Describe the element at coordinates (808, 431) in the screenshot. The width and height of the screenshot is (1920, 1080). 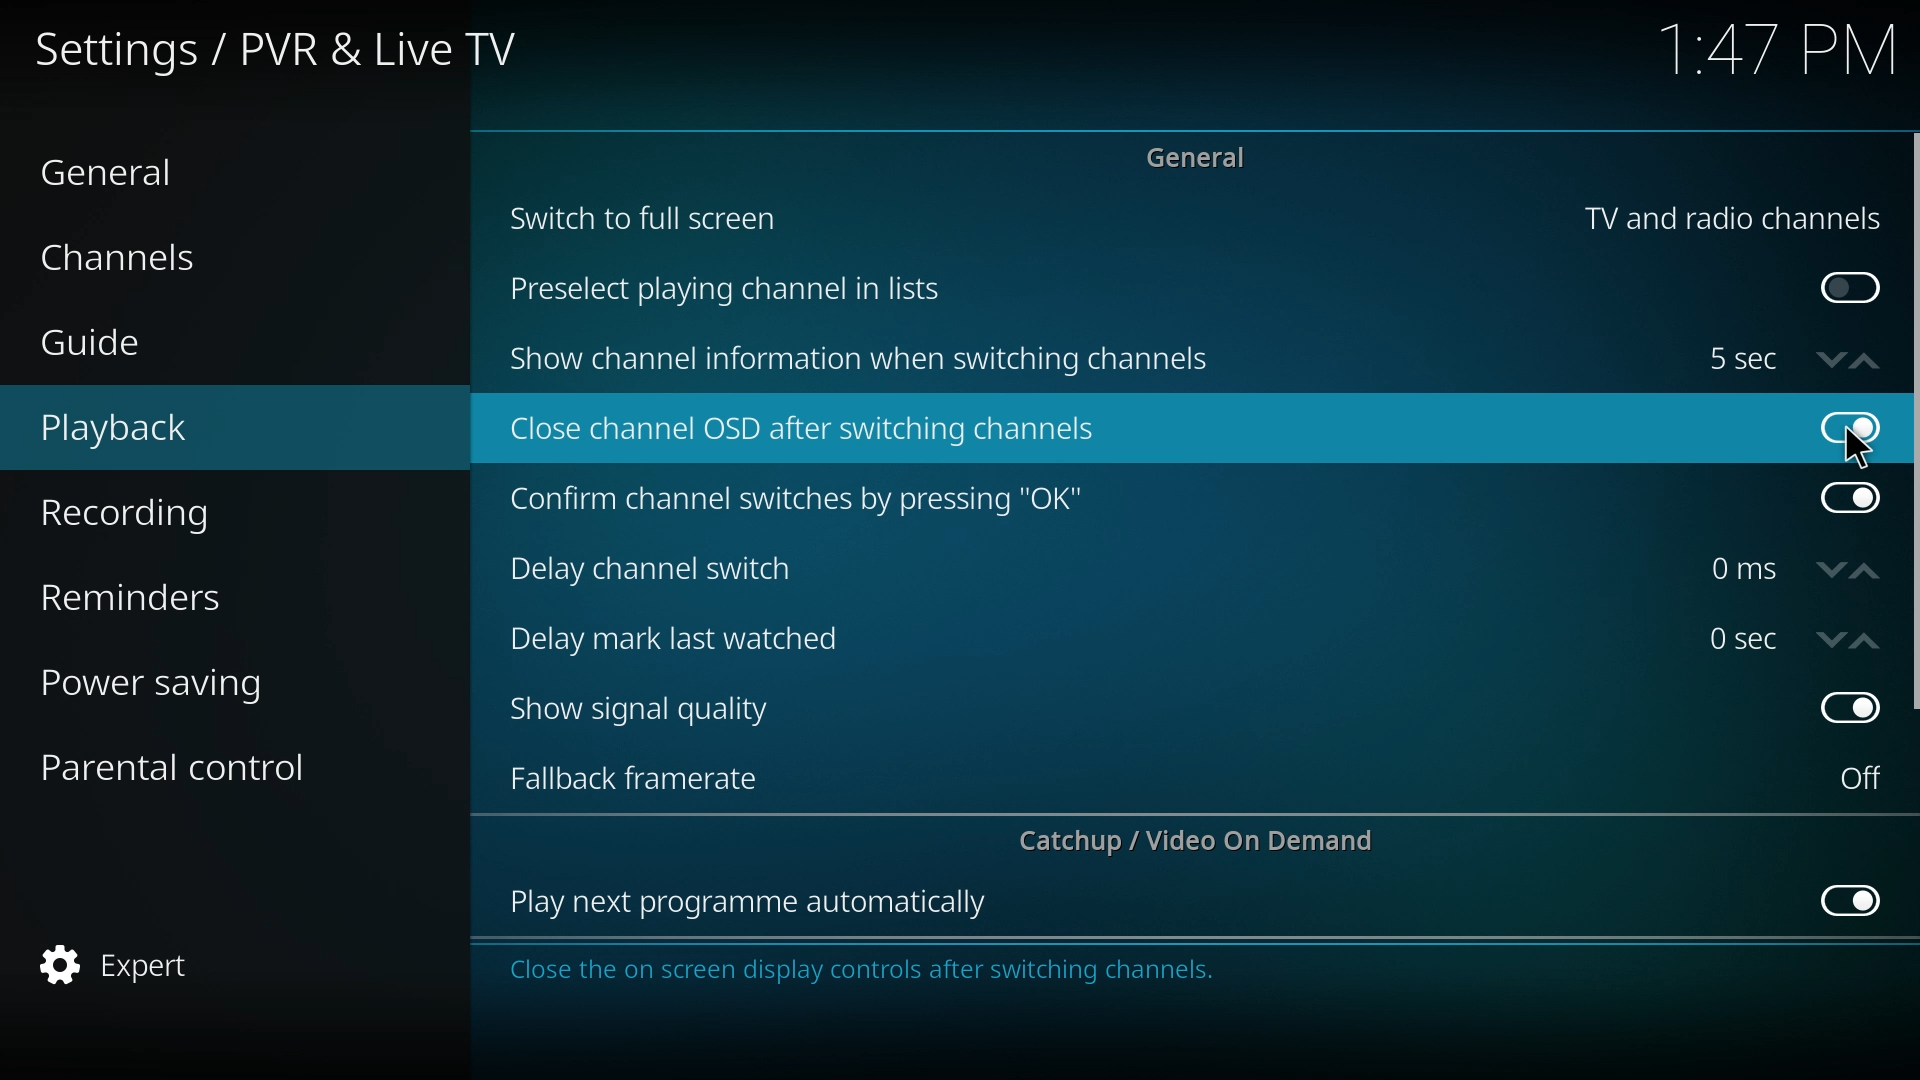
I see `close channel osd after switching channels` at that location.